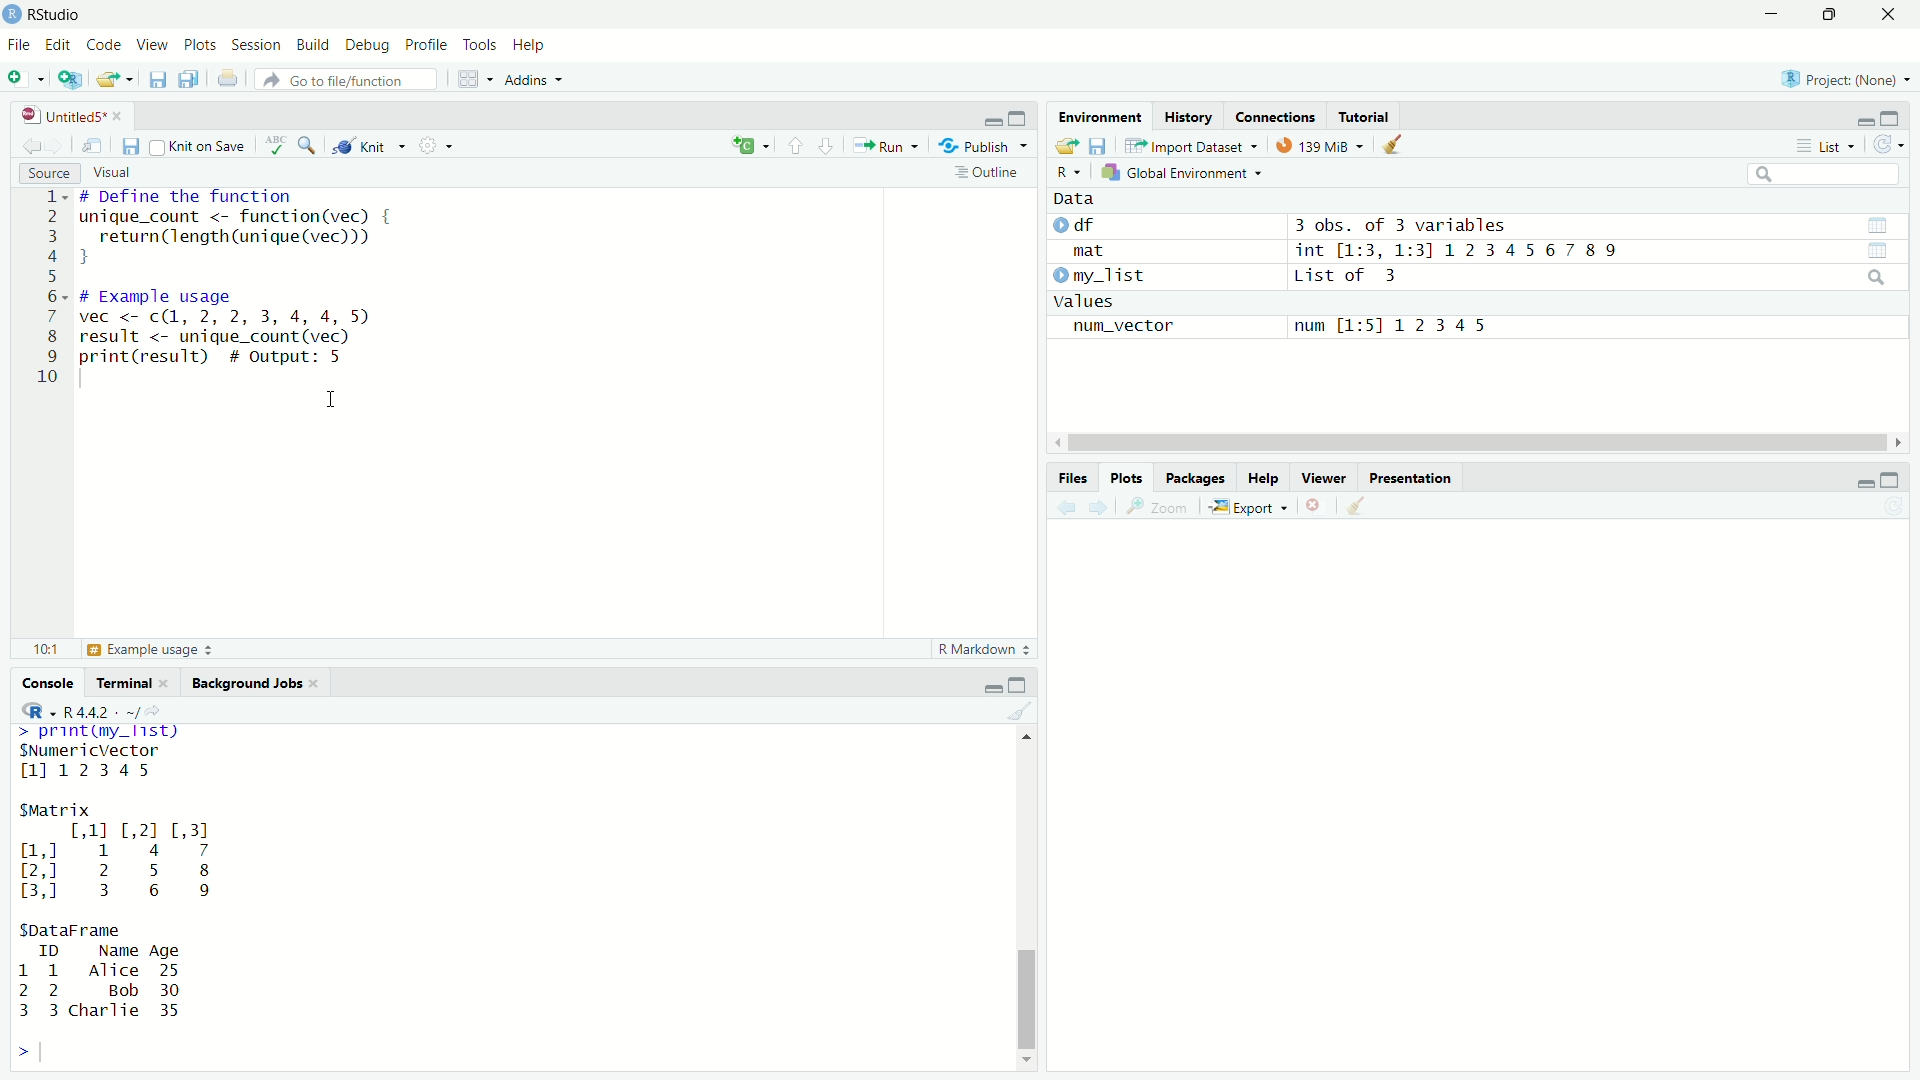 The width and height of the screenshot is (1920, 1080). Describe the element at coordinates (1413, 478) in the screenshot. I see `Presentation` at that location.